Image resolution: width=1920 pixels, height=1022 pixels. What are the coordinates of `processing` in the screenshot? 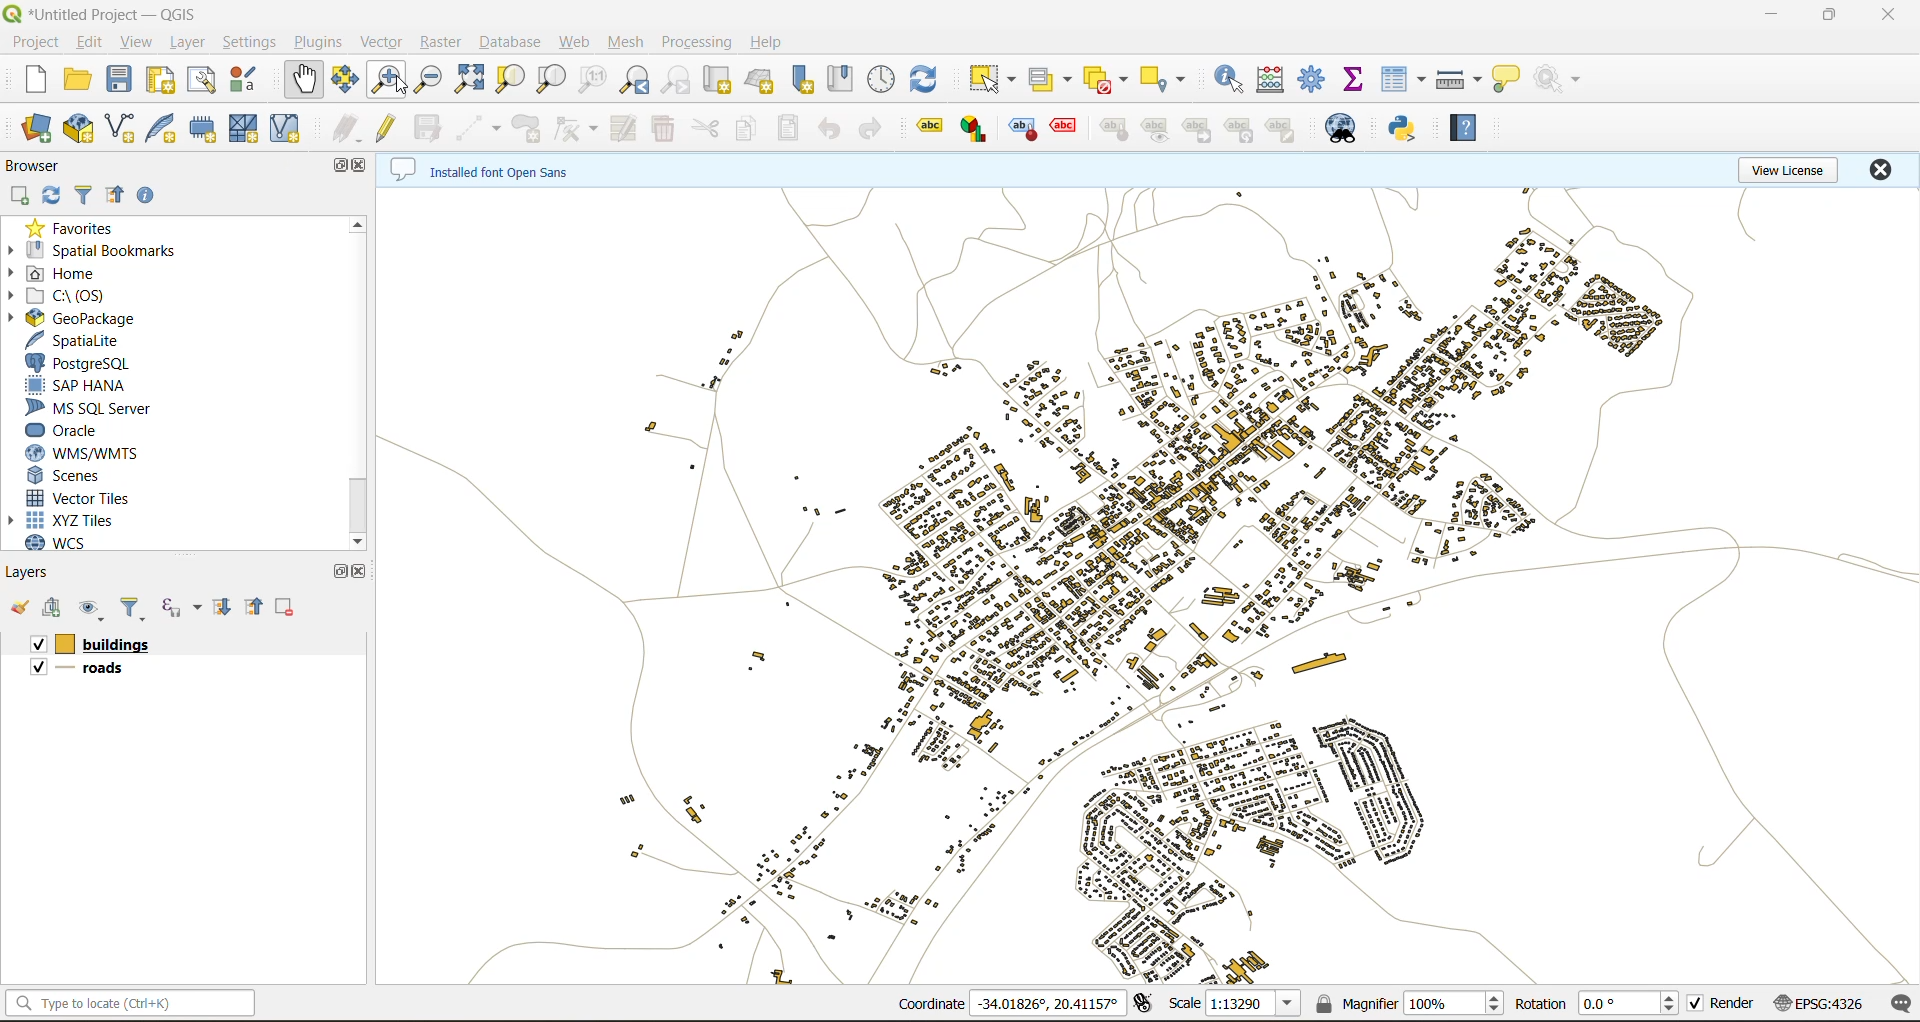 It's located at (700, 42).